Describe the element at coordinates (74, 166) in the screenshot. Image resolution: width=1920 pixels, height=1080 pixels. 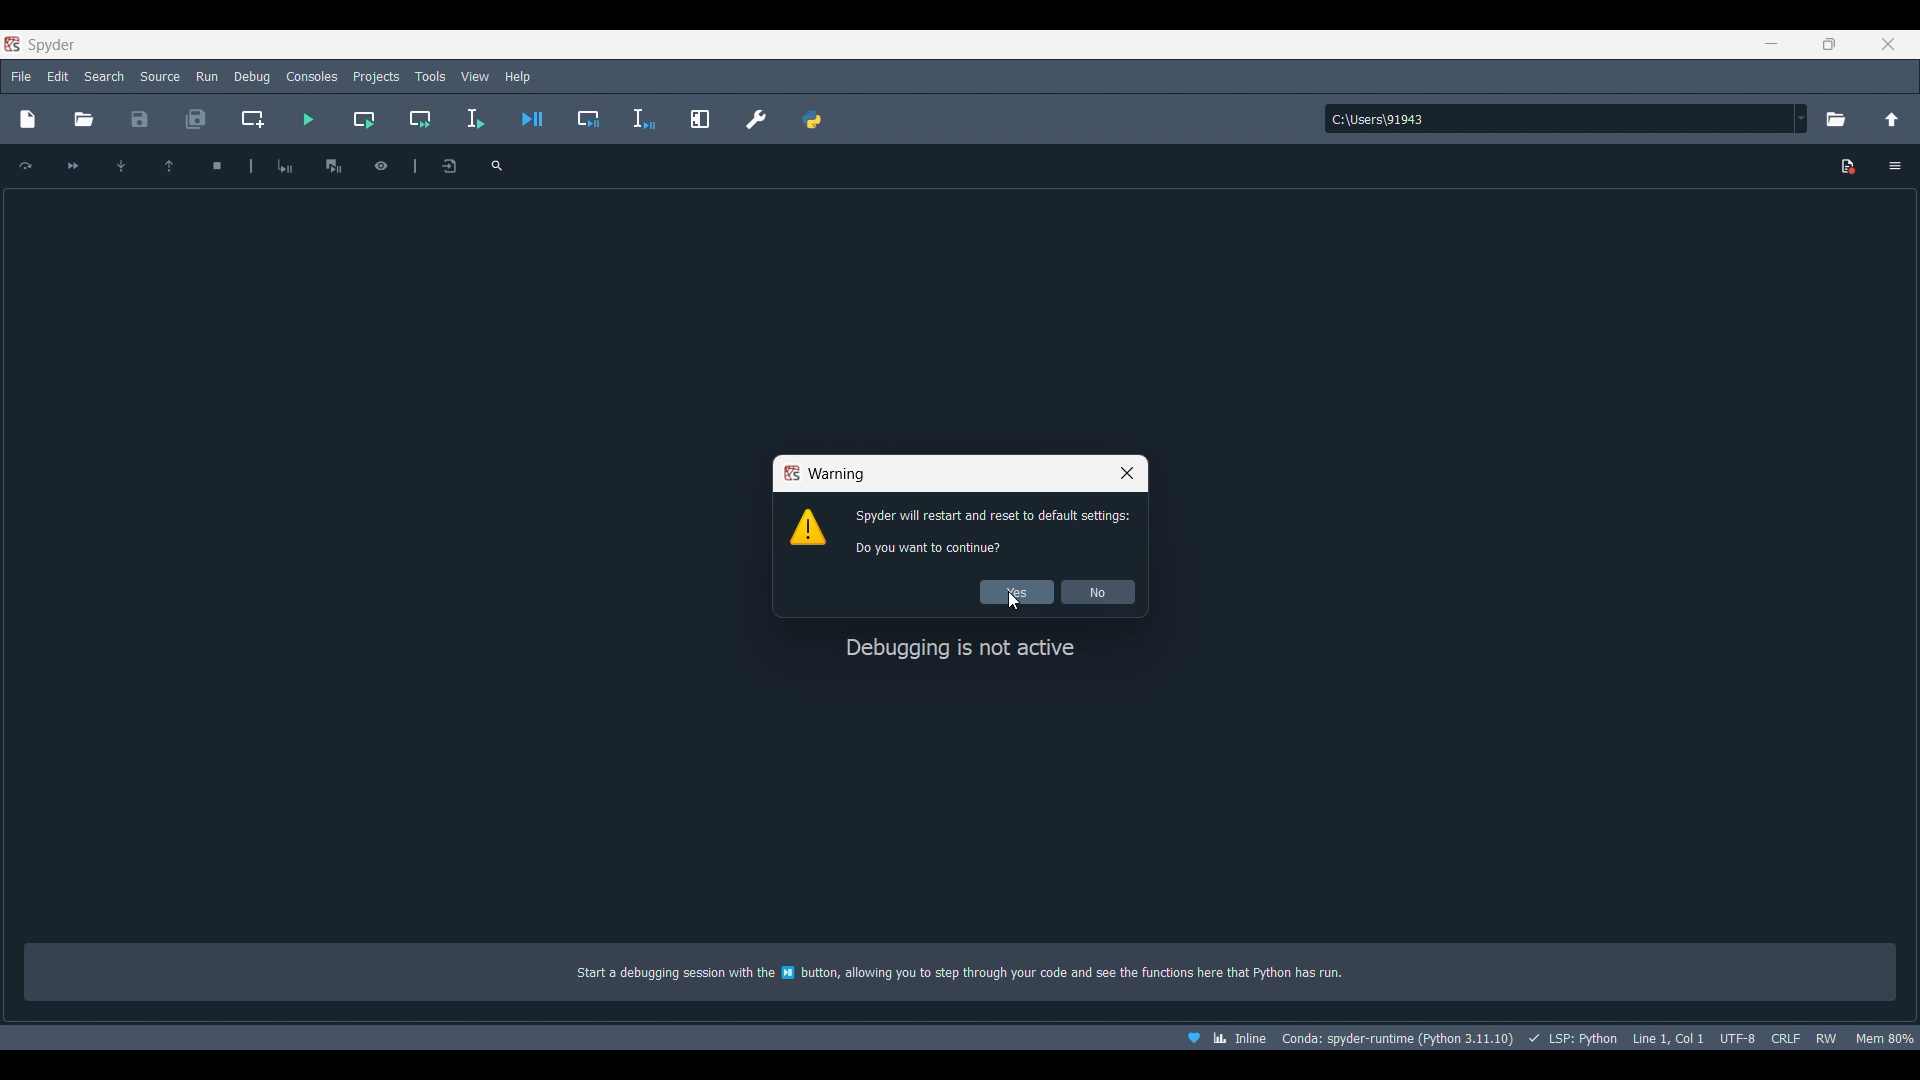
I see `forward` at that location.